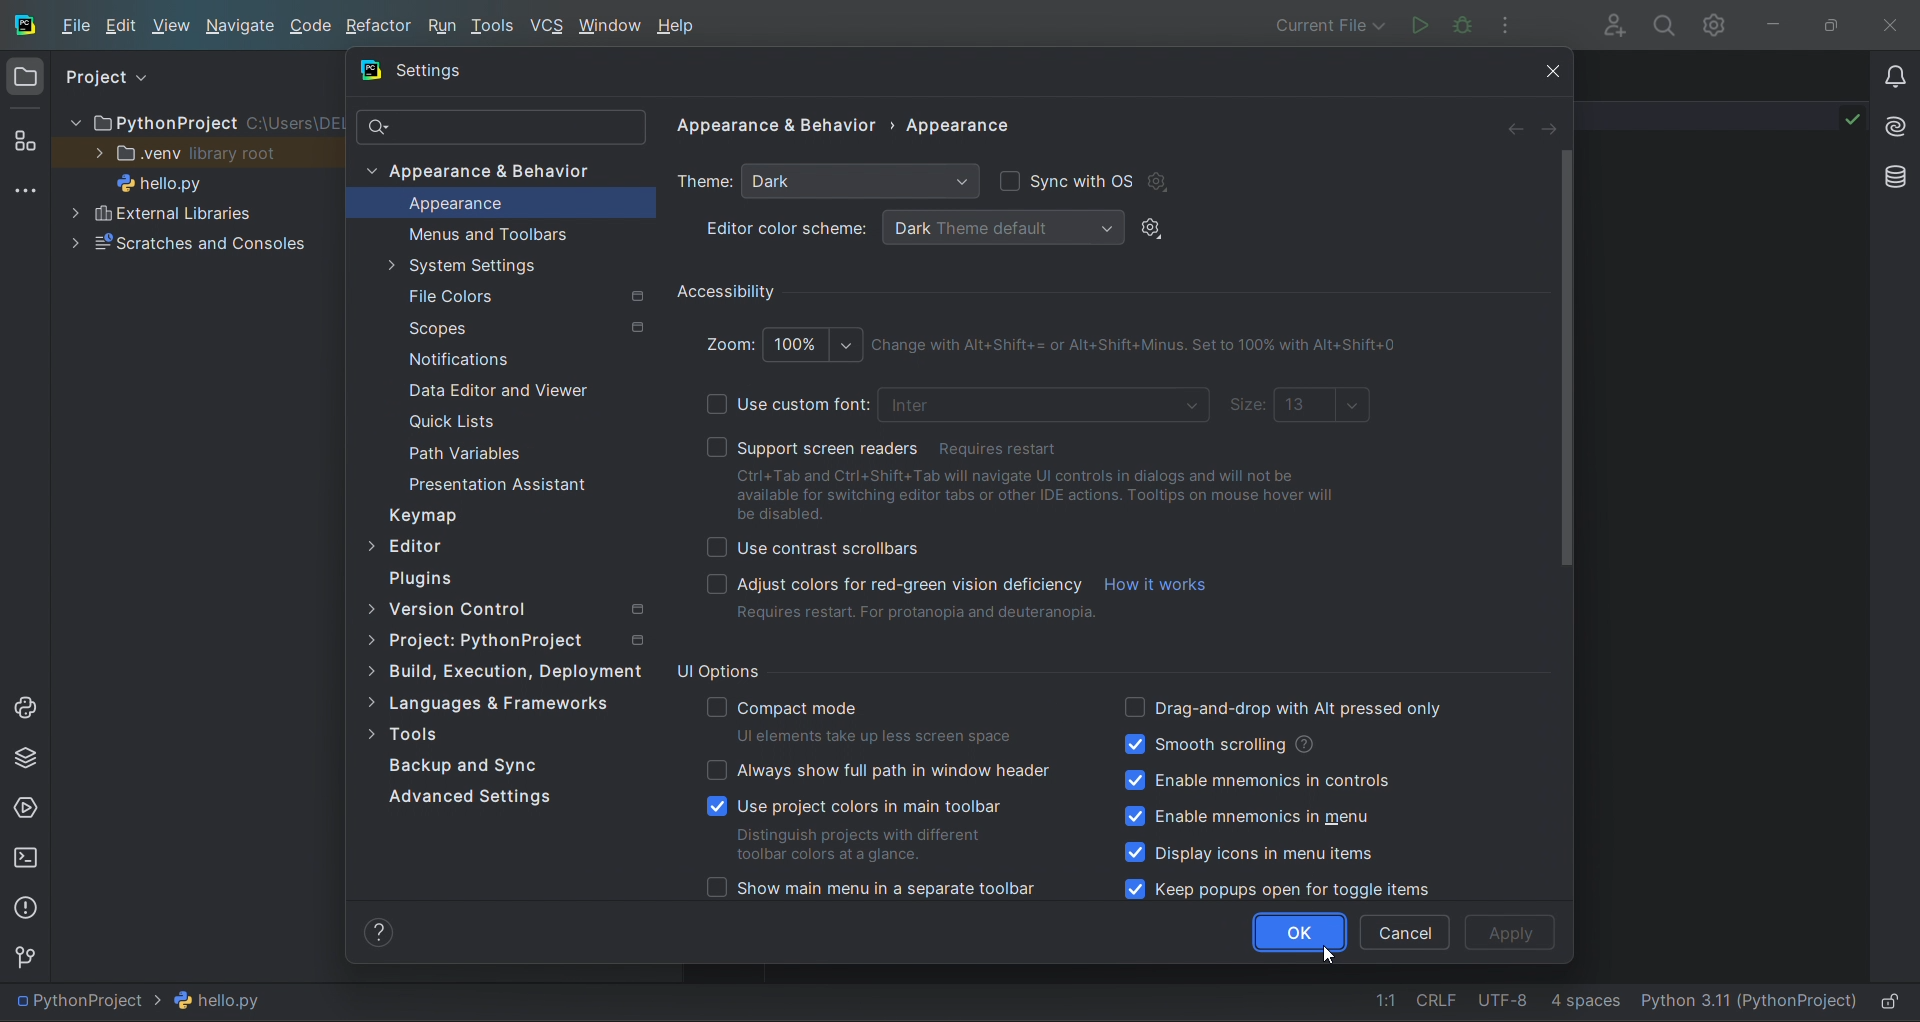 The width and height of the screenshot is (1920, 1022). I want to click on file data, so click(1469, 1004).